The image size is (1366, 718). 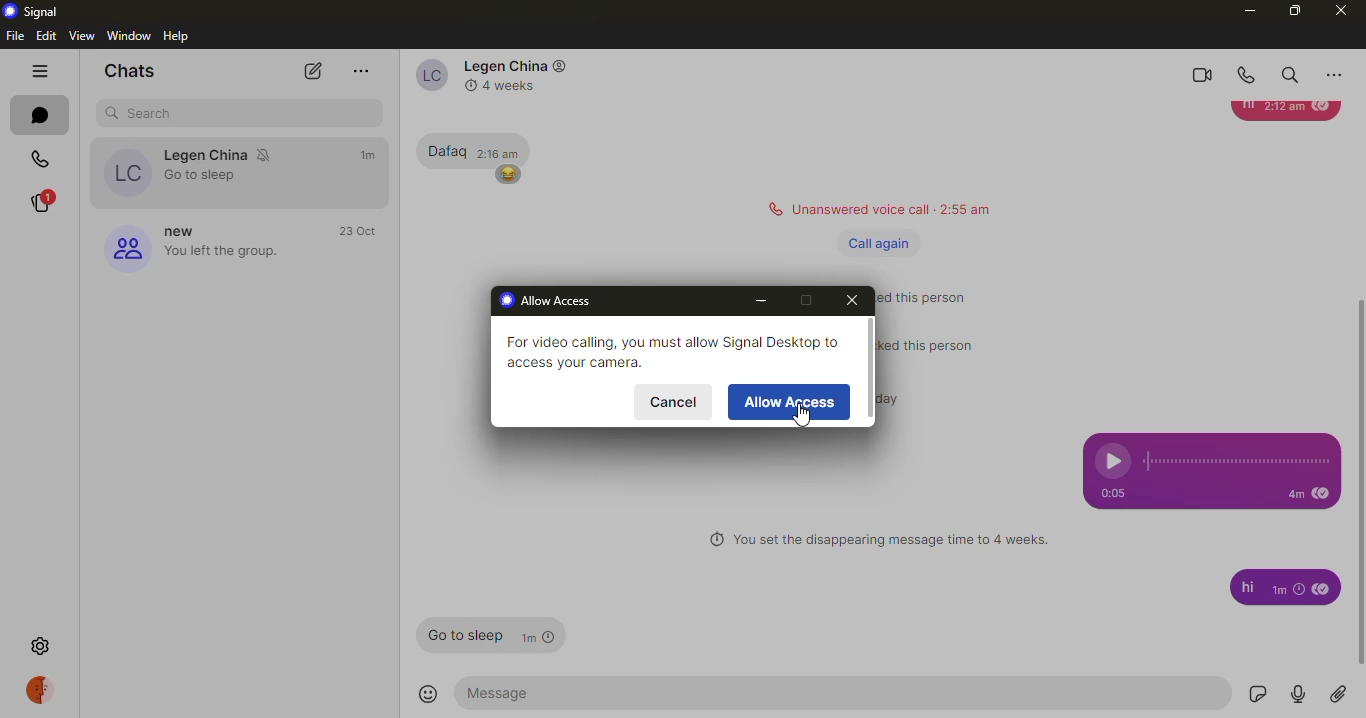 What do you see at coordinates (80, 35) in the screenshot?
I see `view` at bounding box center [80, 35].